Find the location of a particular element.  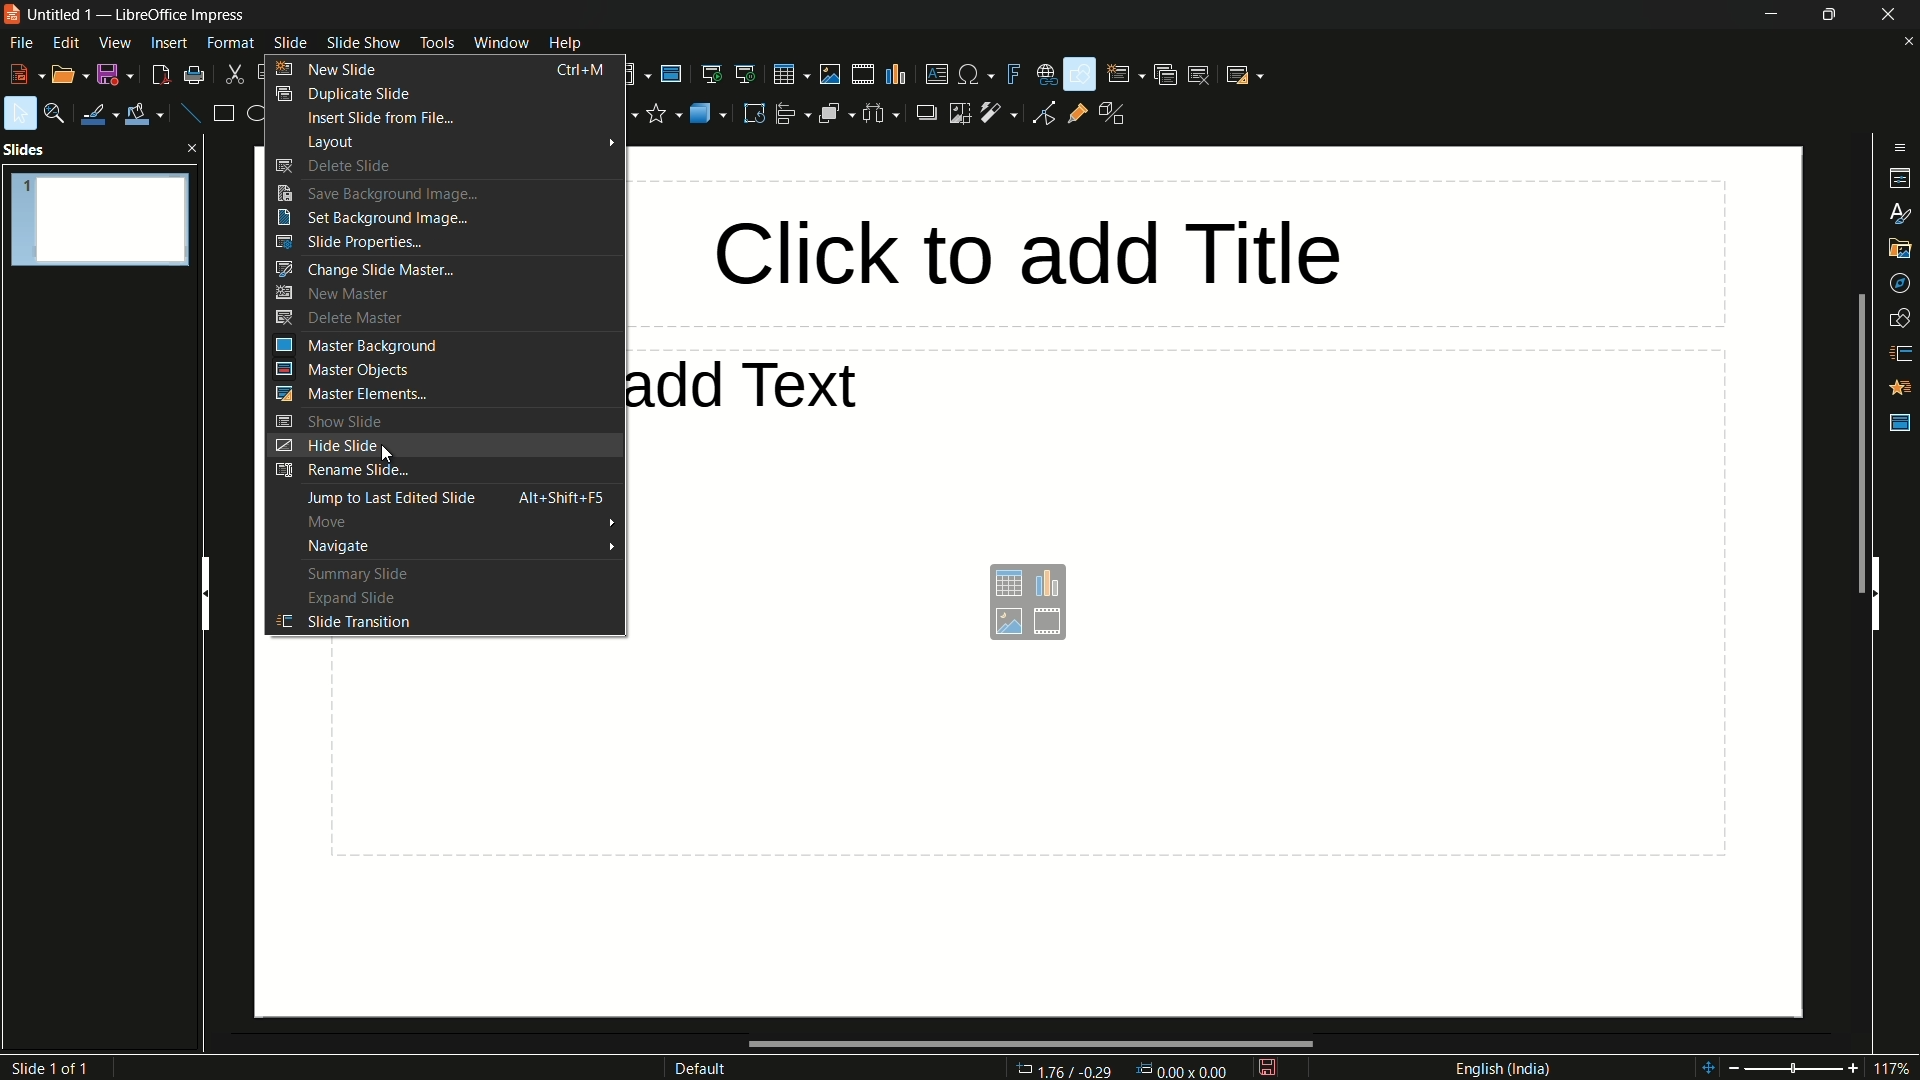

click to add text is located at coordinates (793, 386).